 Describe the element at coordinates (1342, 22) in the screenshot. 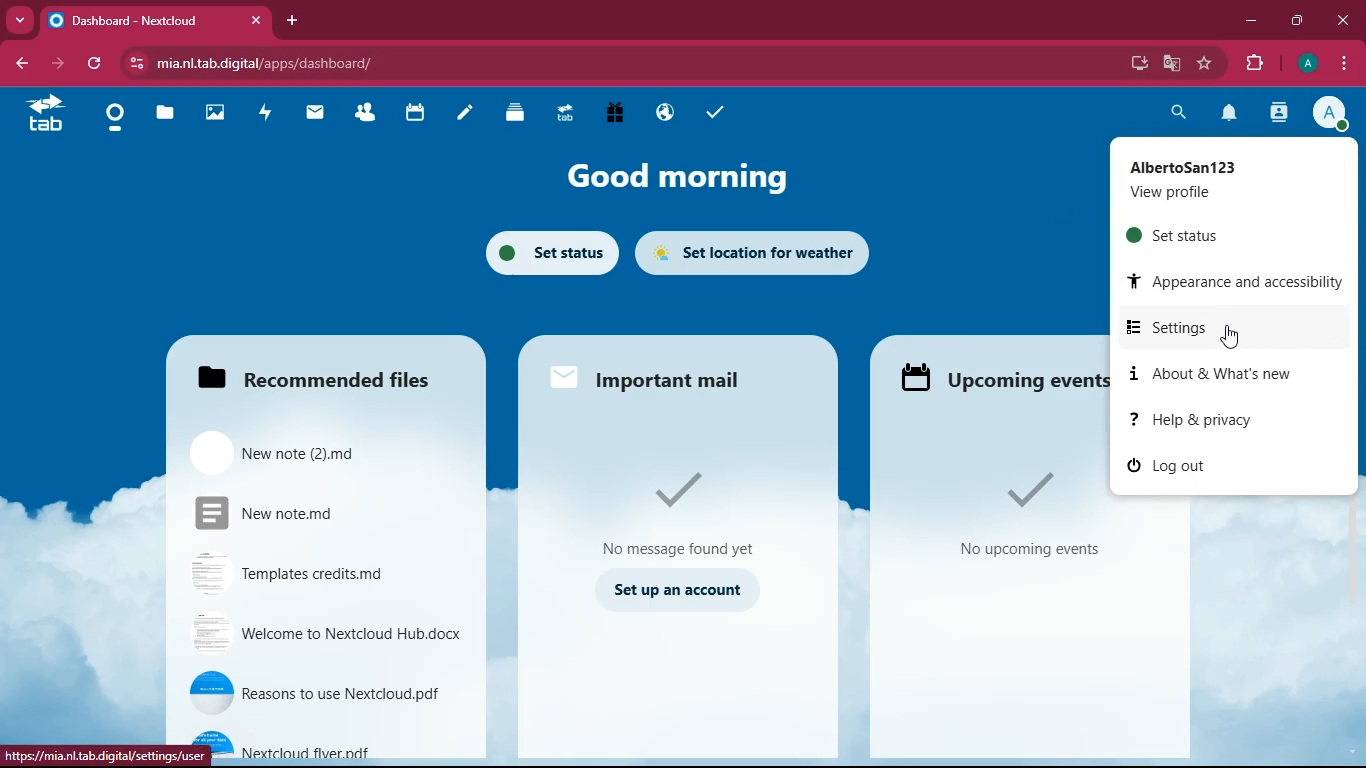

I see `close` at that location.